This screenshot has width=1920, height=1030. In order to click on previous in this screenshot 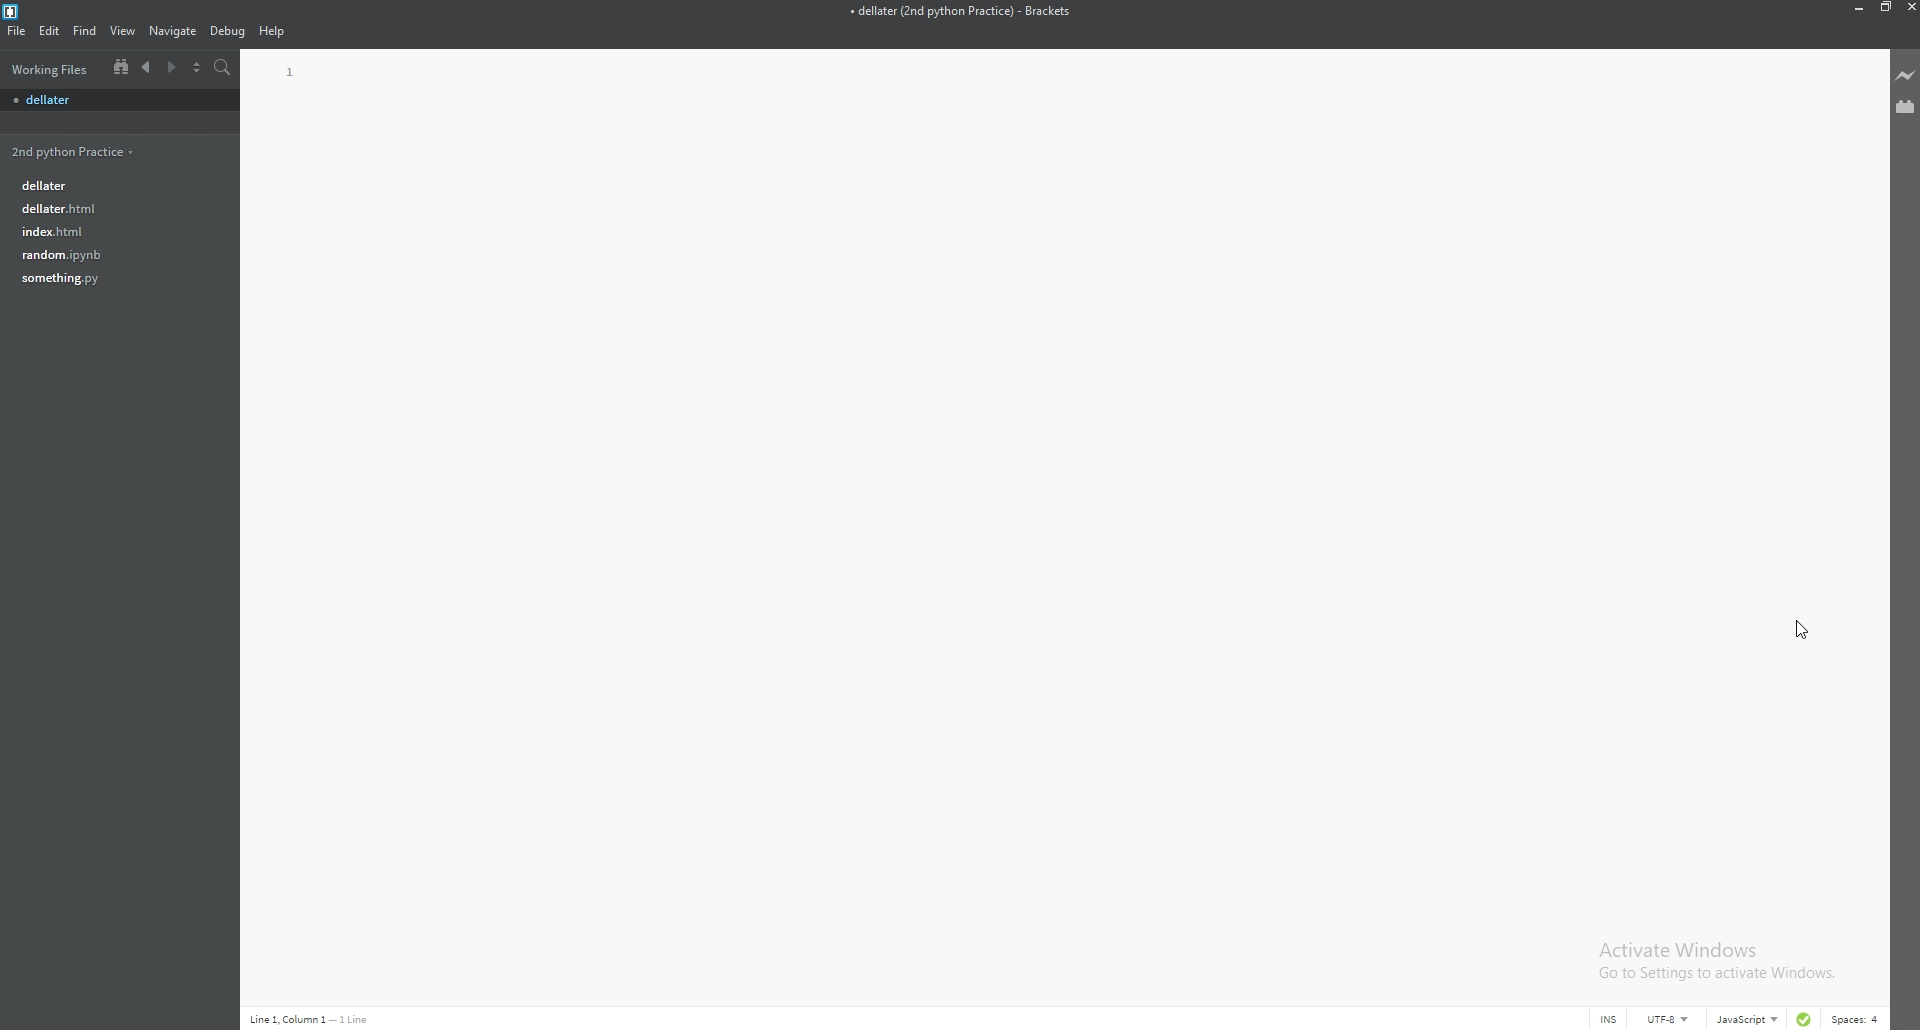, I will do `click(146, 67)`.